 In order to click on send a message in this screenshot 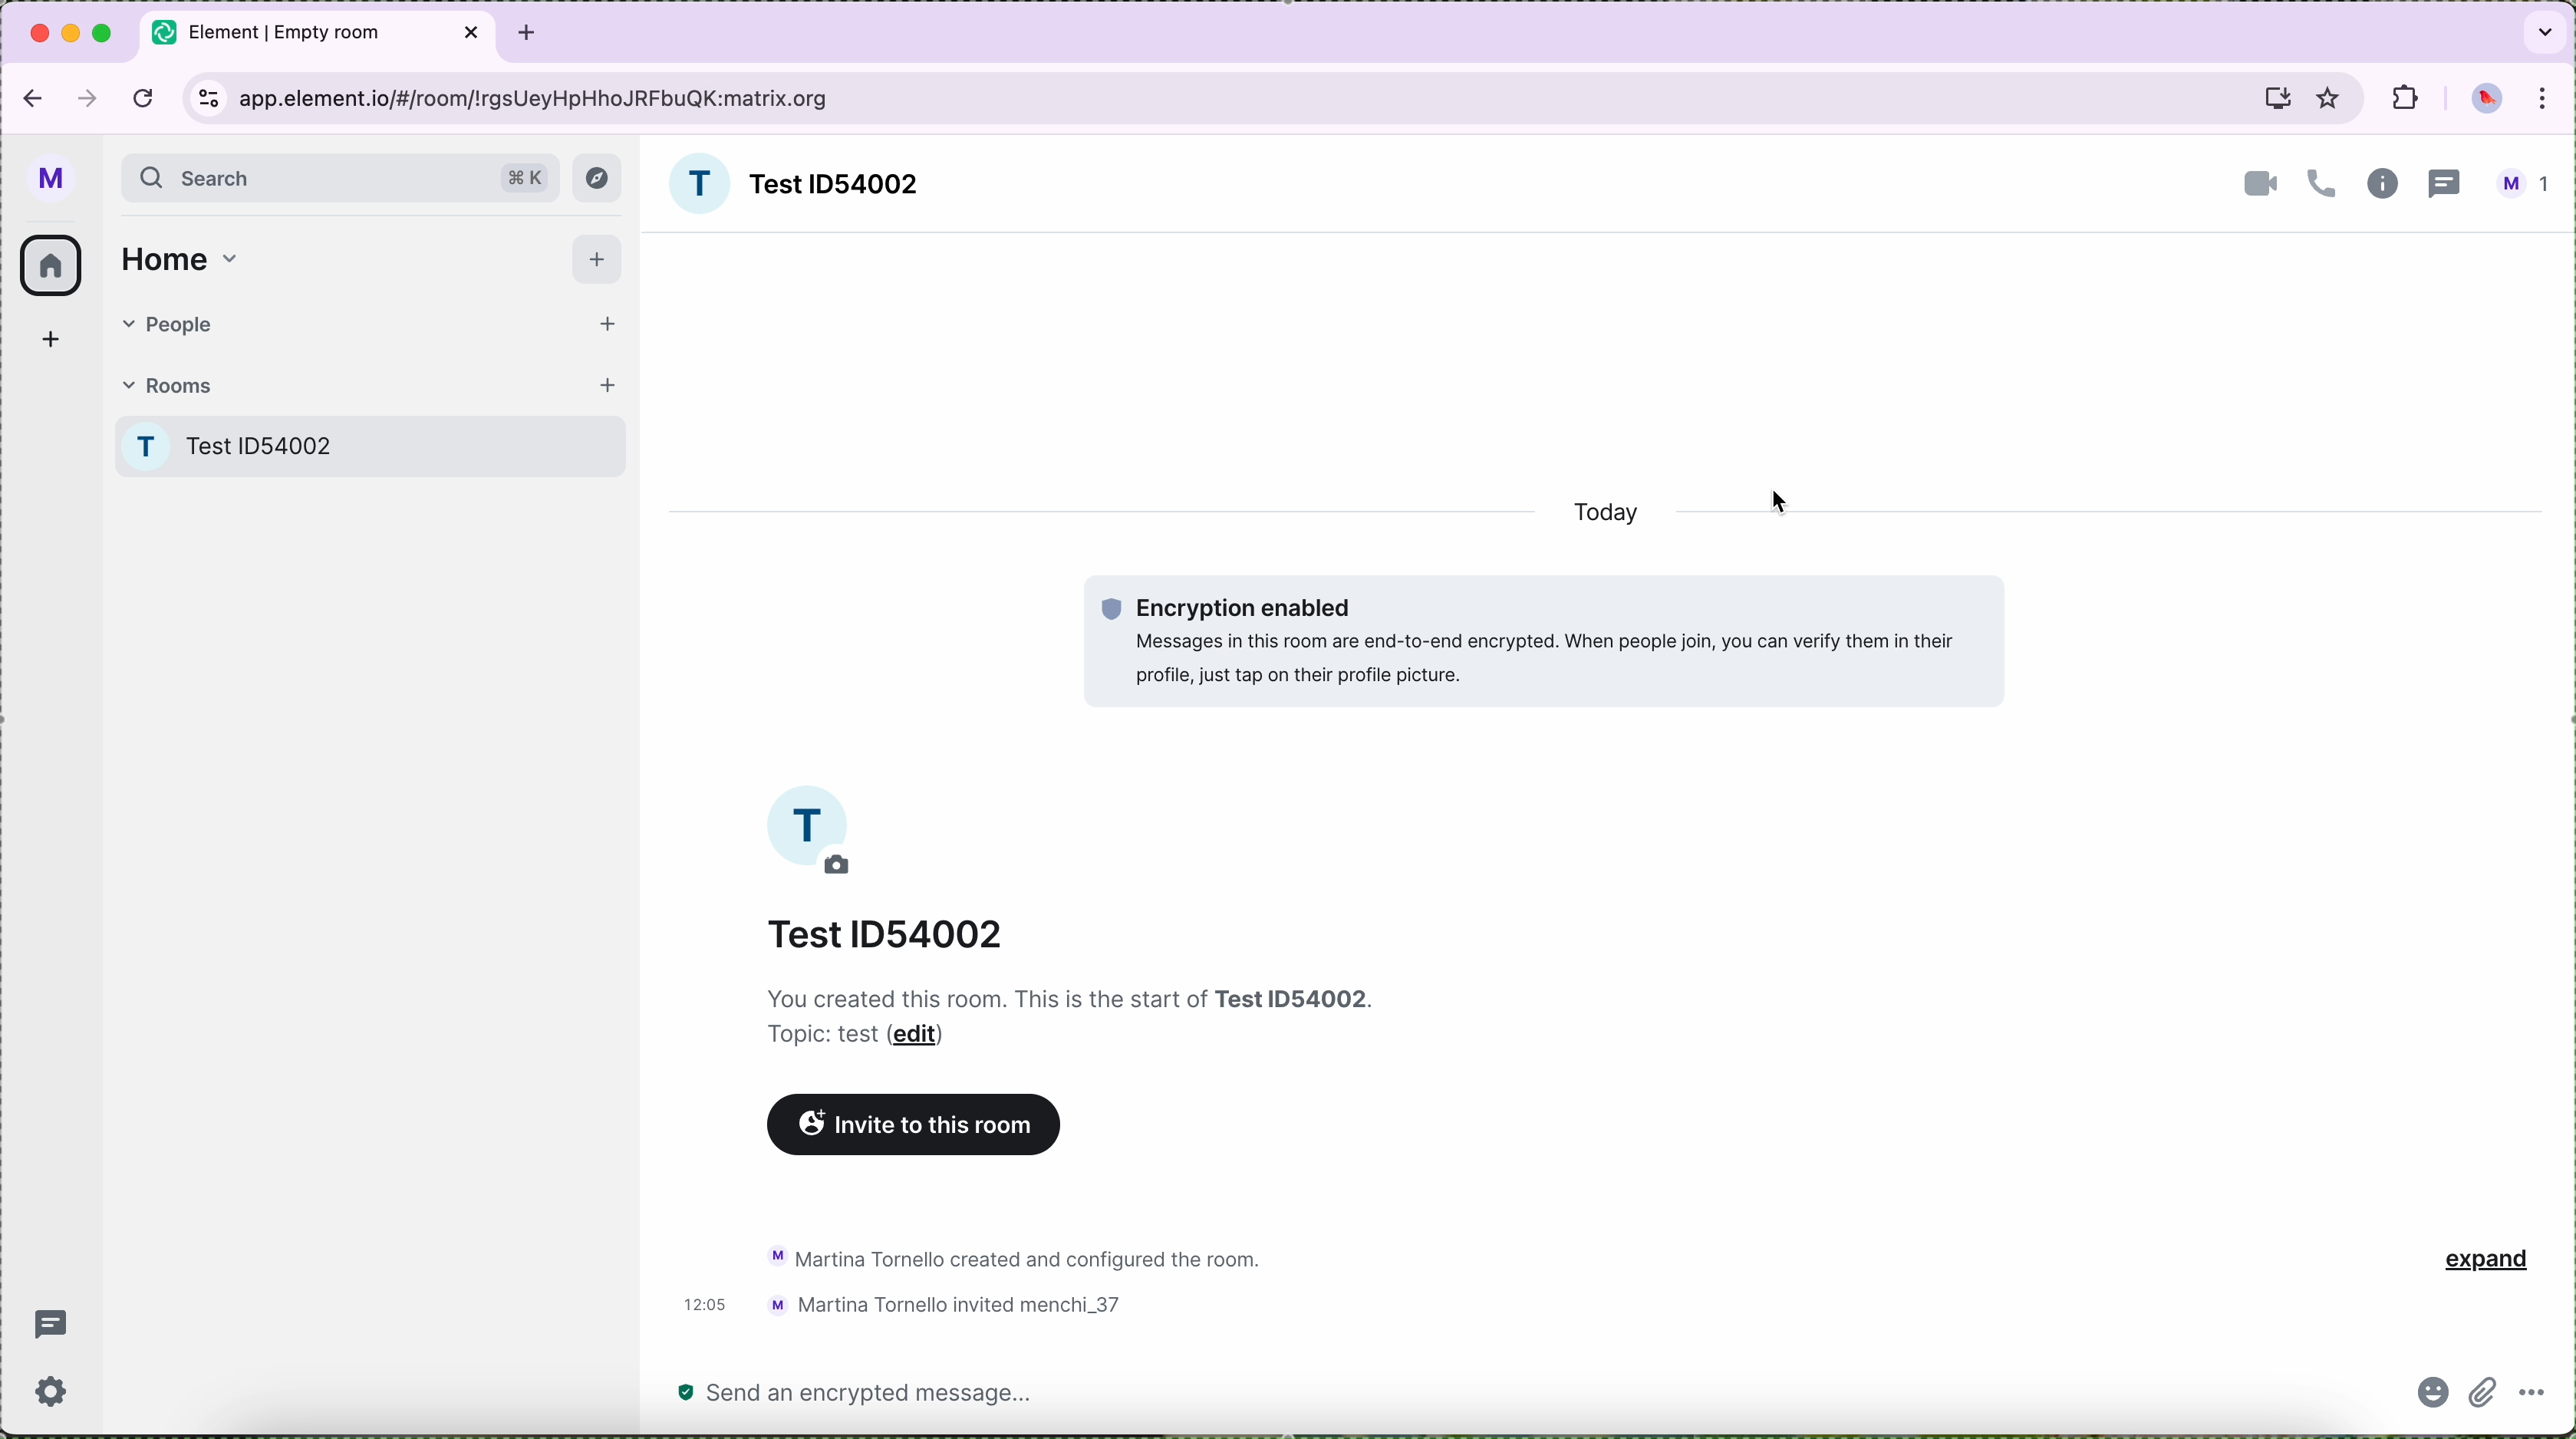, I will do `click(950, 1395)`.